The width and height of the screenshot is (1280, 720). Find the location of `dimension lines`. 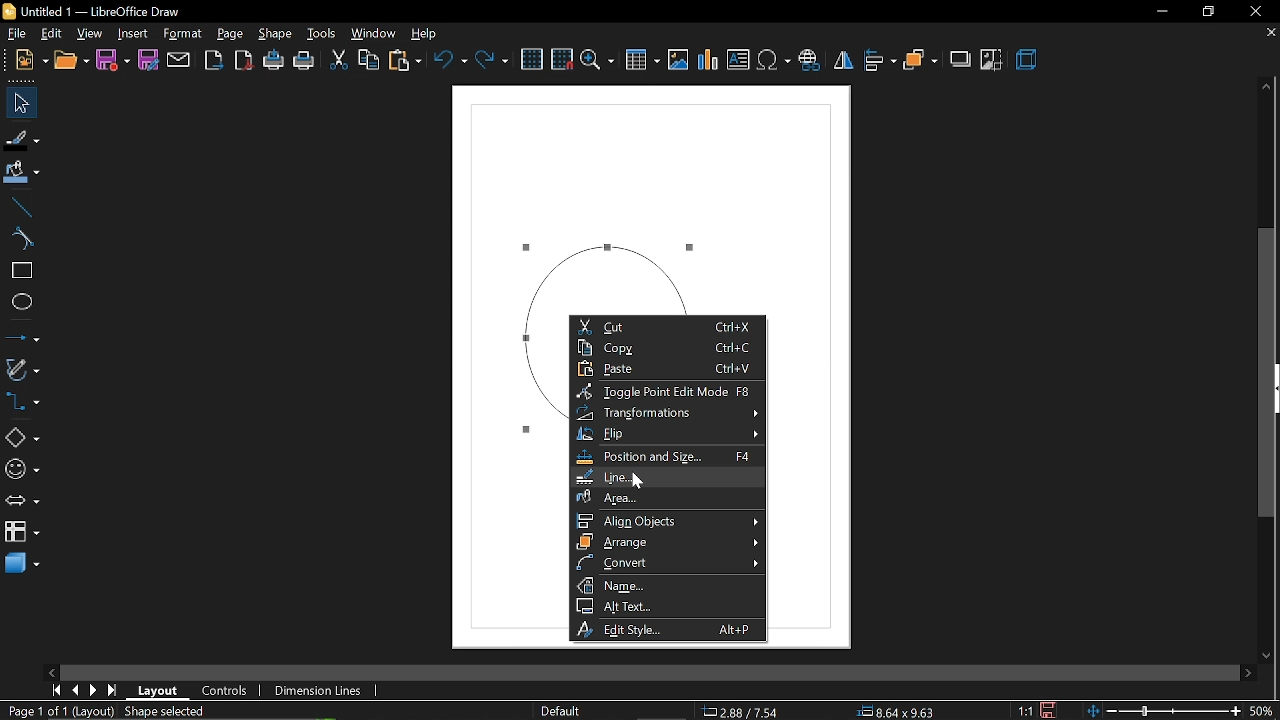

dimension lines is located at coordinates (318, 689).